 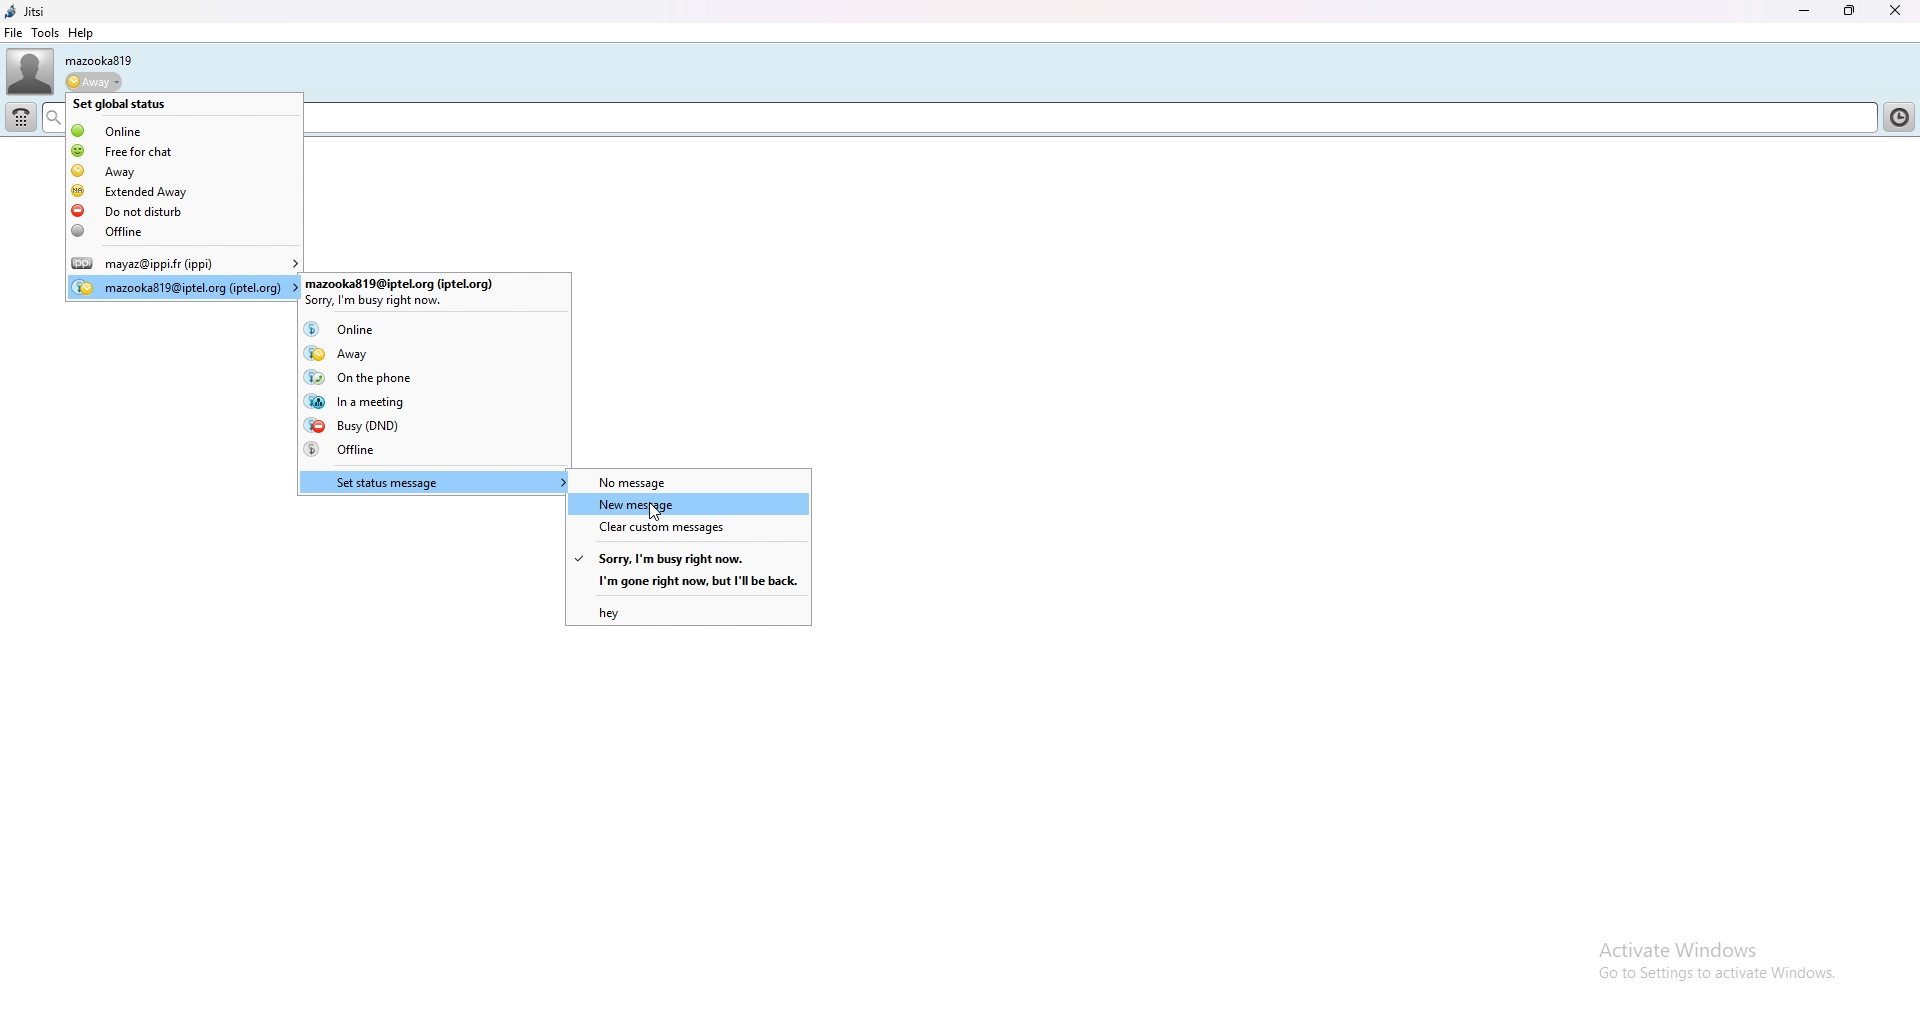 I want to click on active wwindows go to settings to achieve windows, so click(x=1696, y=963).